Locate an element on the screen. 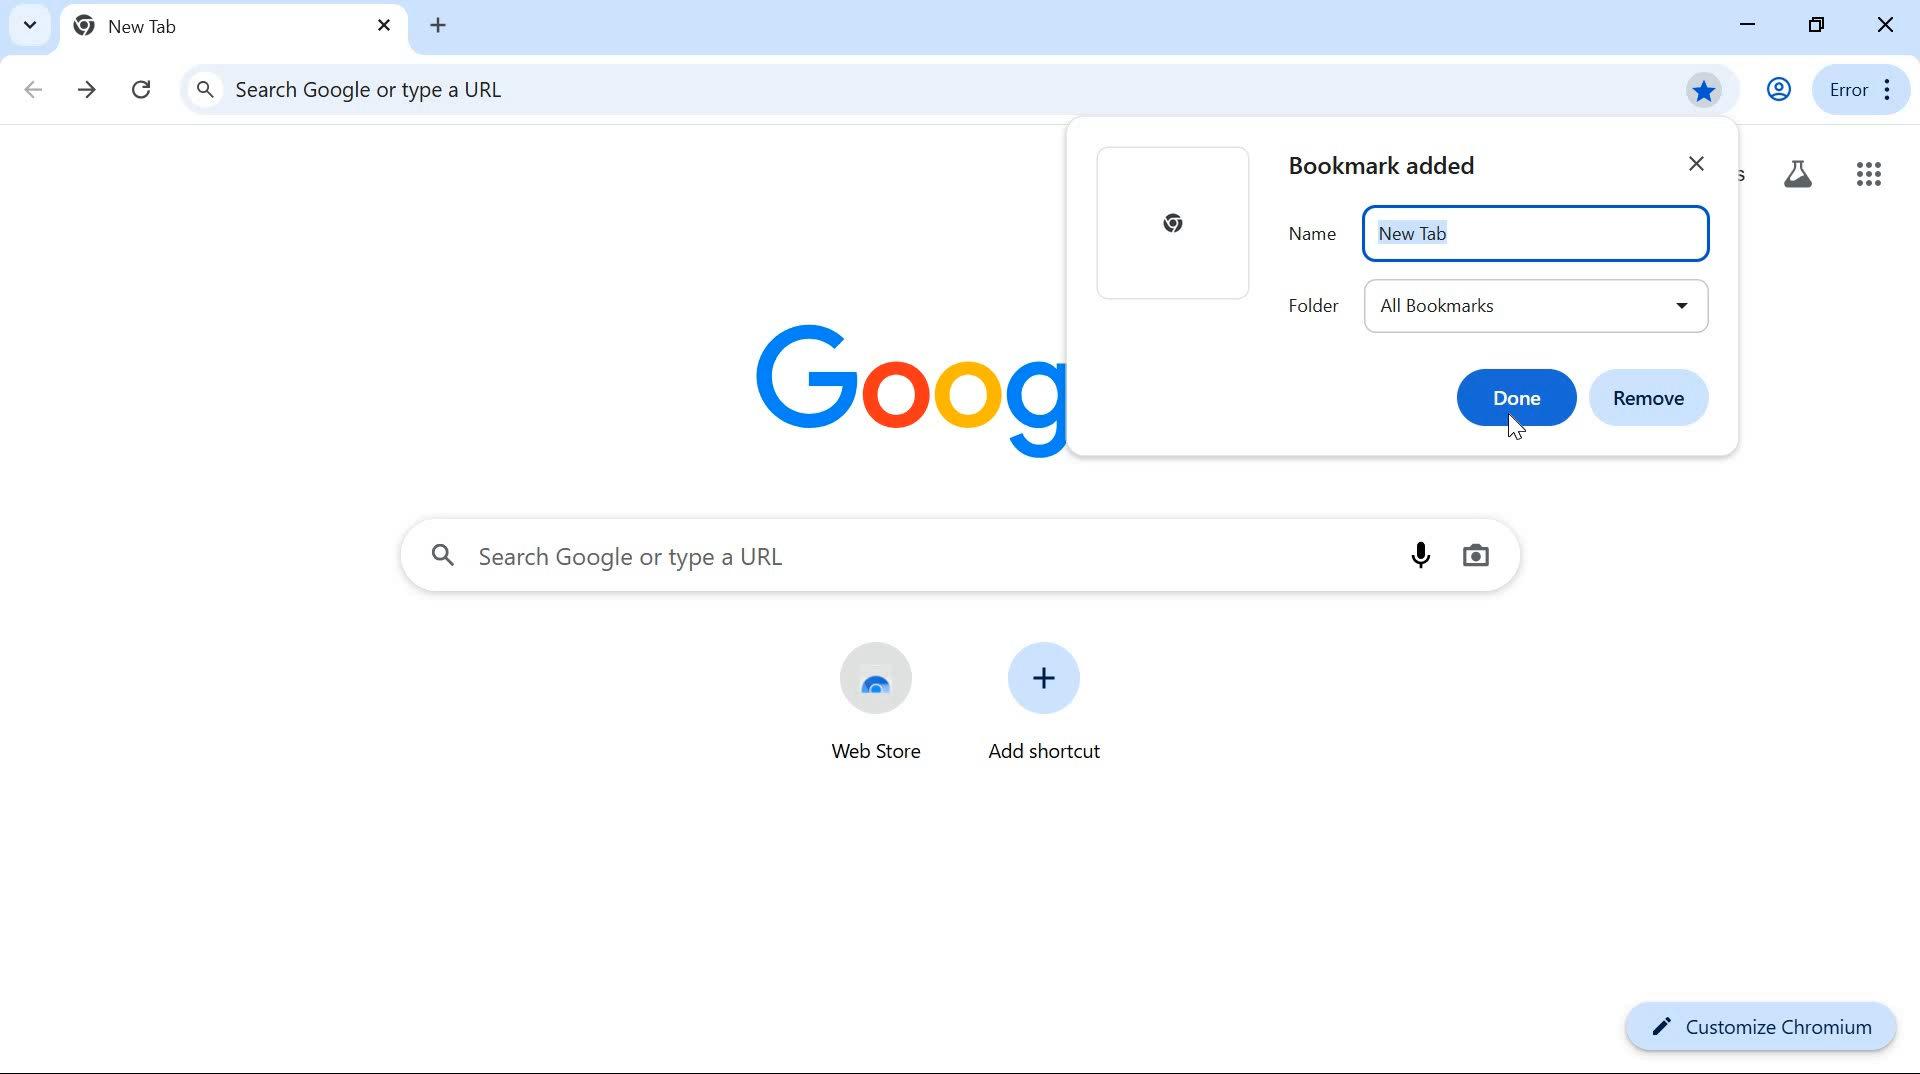  logo is located at coordinates (902, 391).